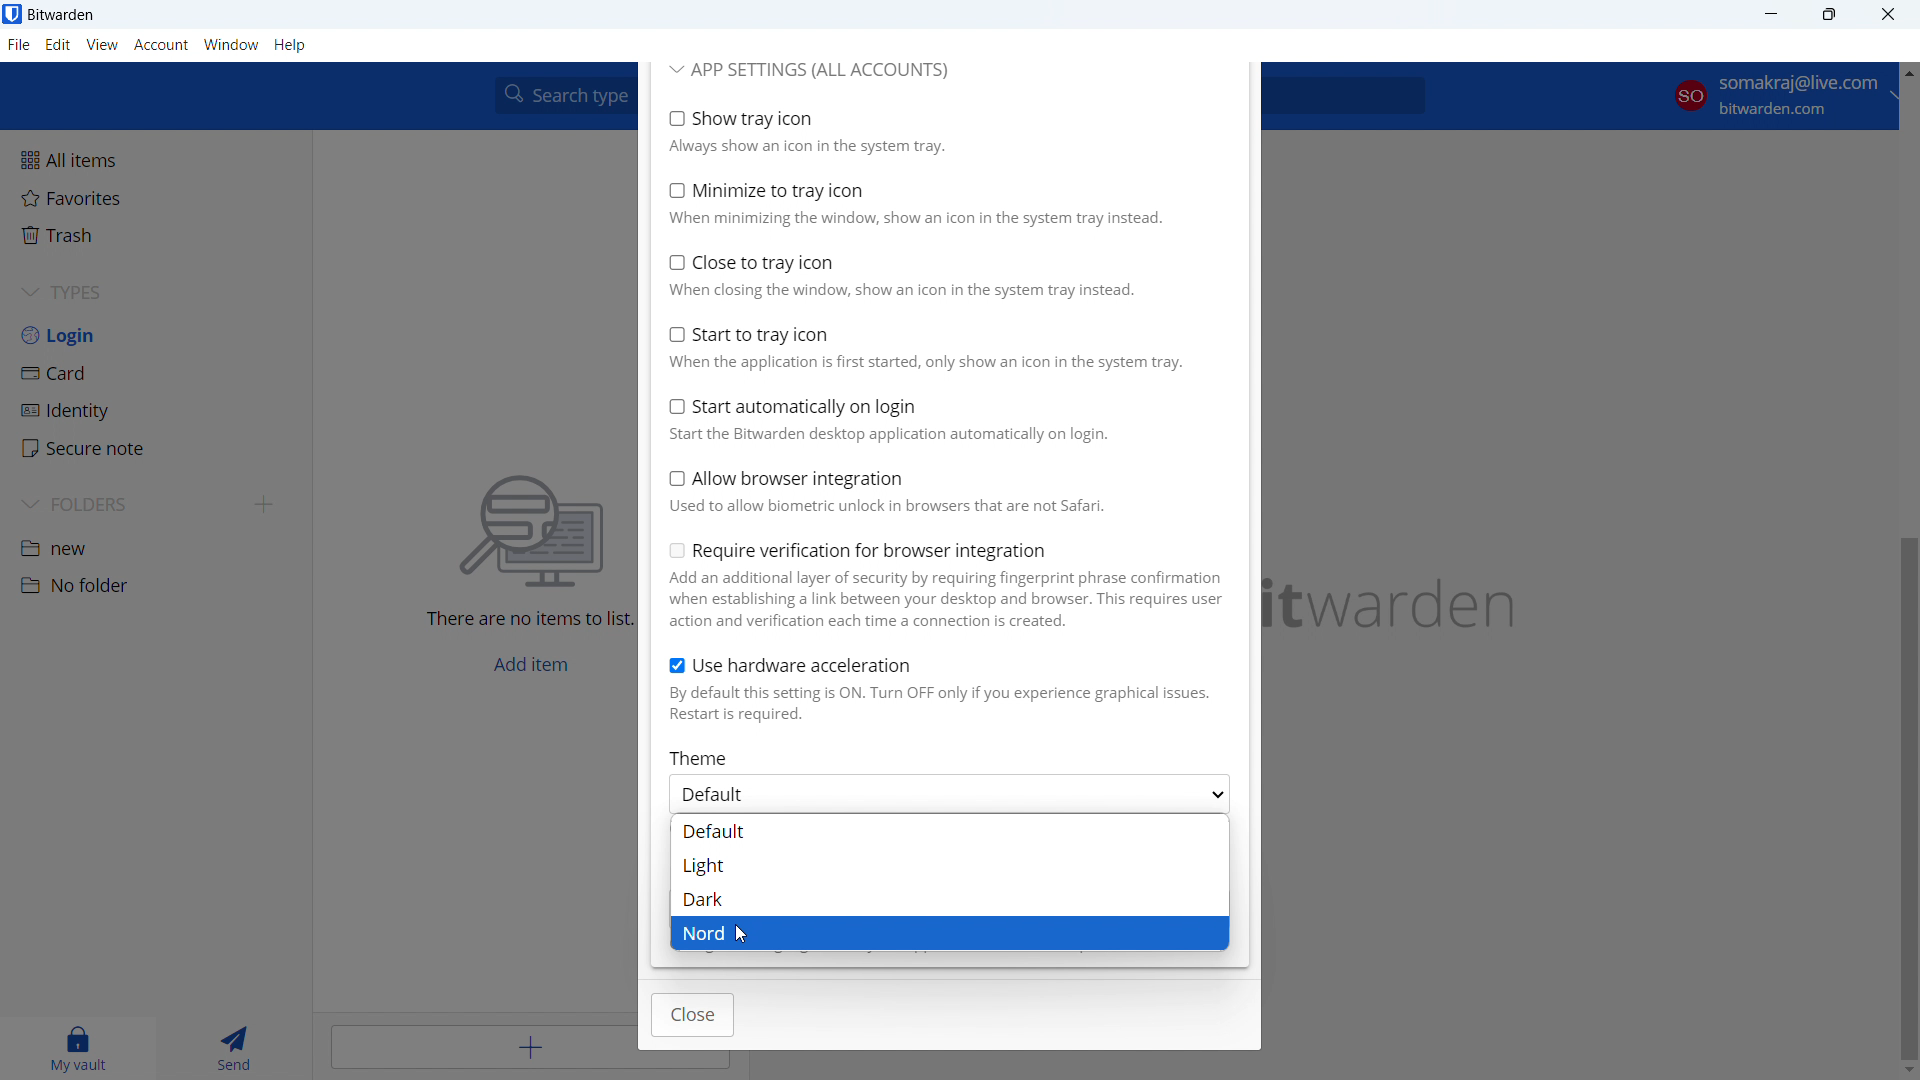  Describe the element at coordinates (101, 45) in the screenshot. I see `view` at that location.